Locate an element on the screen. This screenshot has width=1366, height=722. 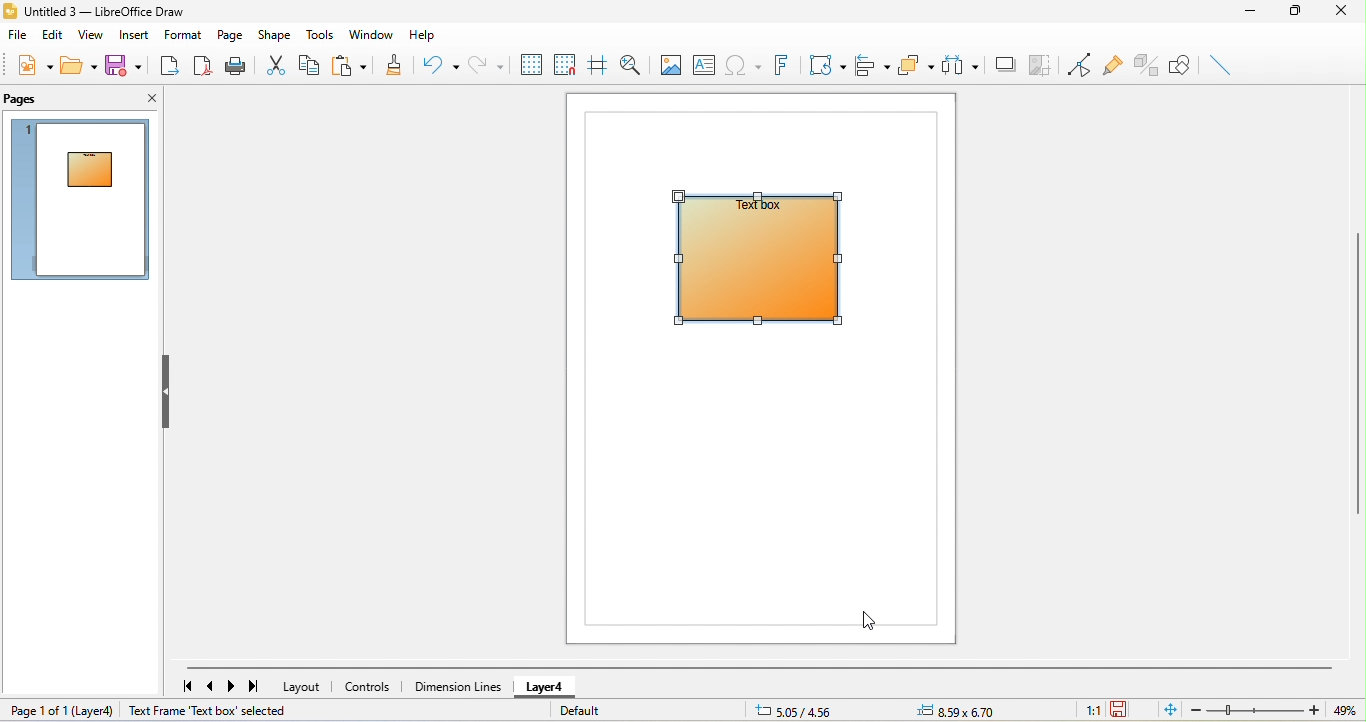
hide is located at coordinates (171, 390).